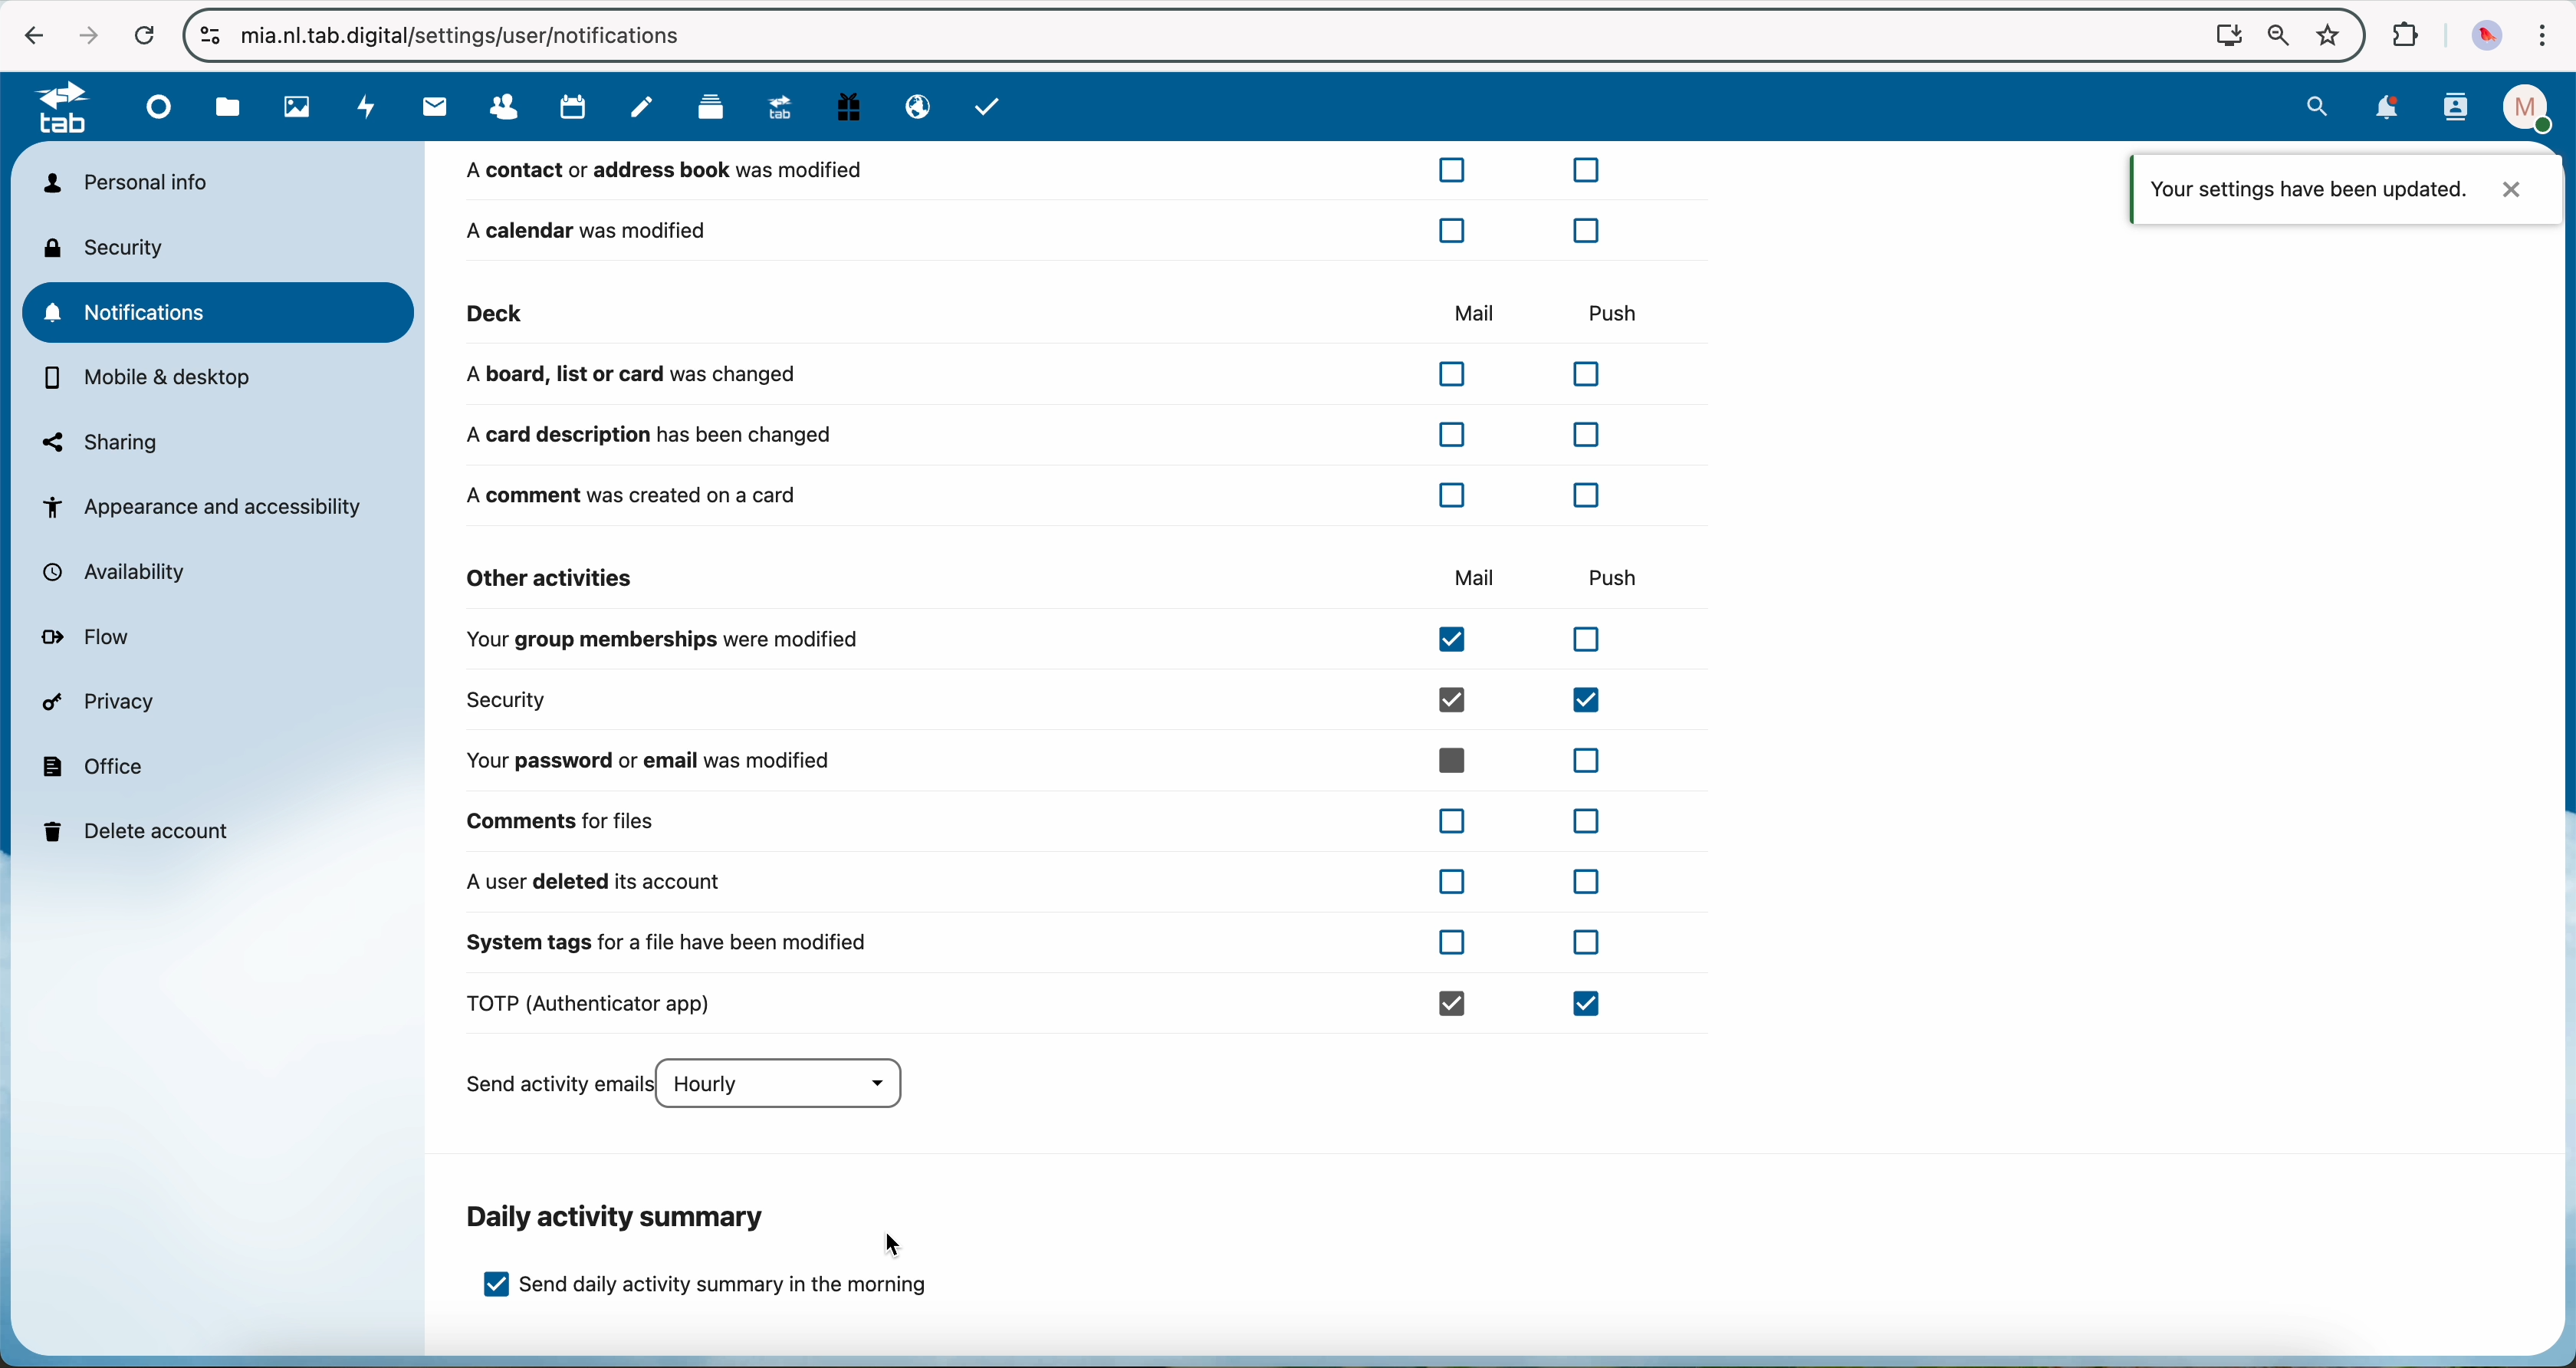 The width and height of the screenshot is (2576, 1368). What do you see at coordinates (2223, 34) in the screenshot?
I see `Install NExtcloud` at bounding box center [2223, 34].